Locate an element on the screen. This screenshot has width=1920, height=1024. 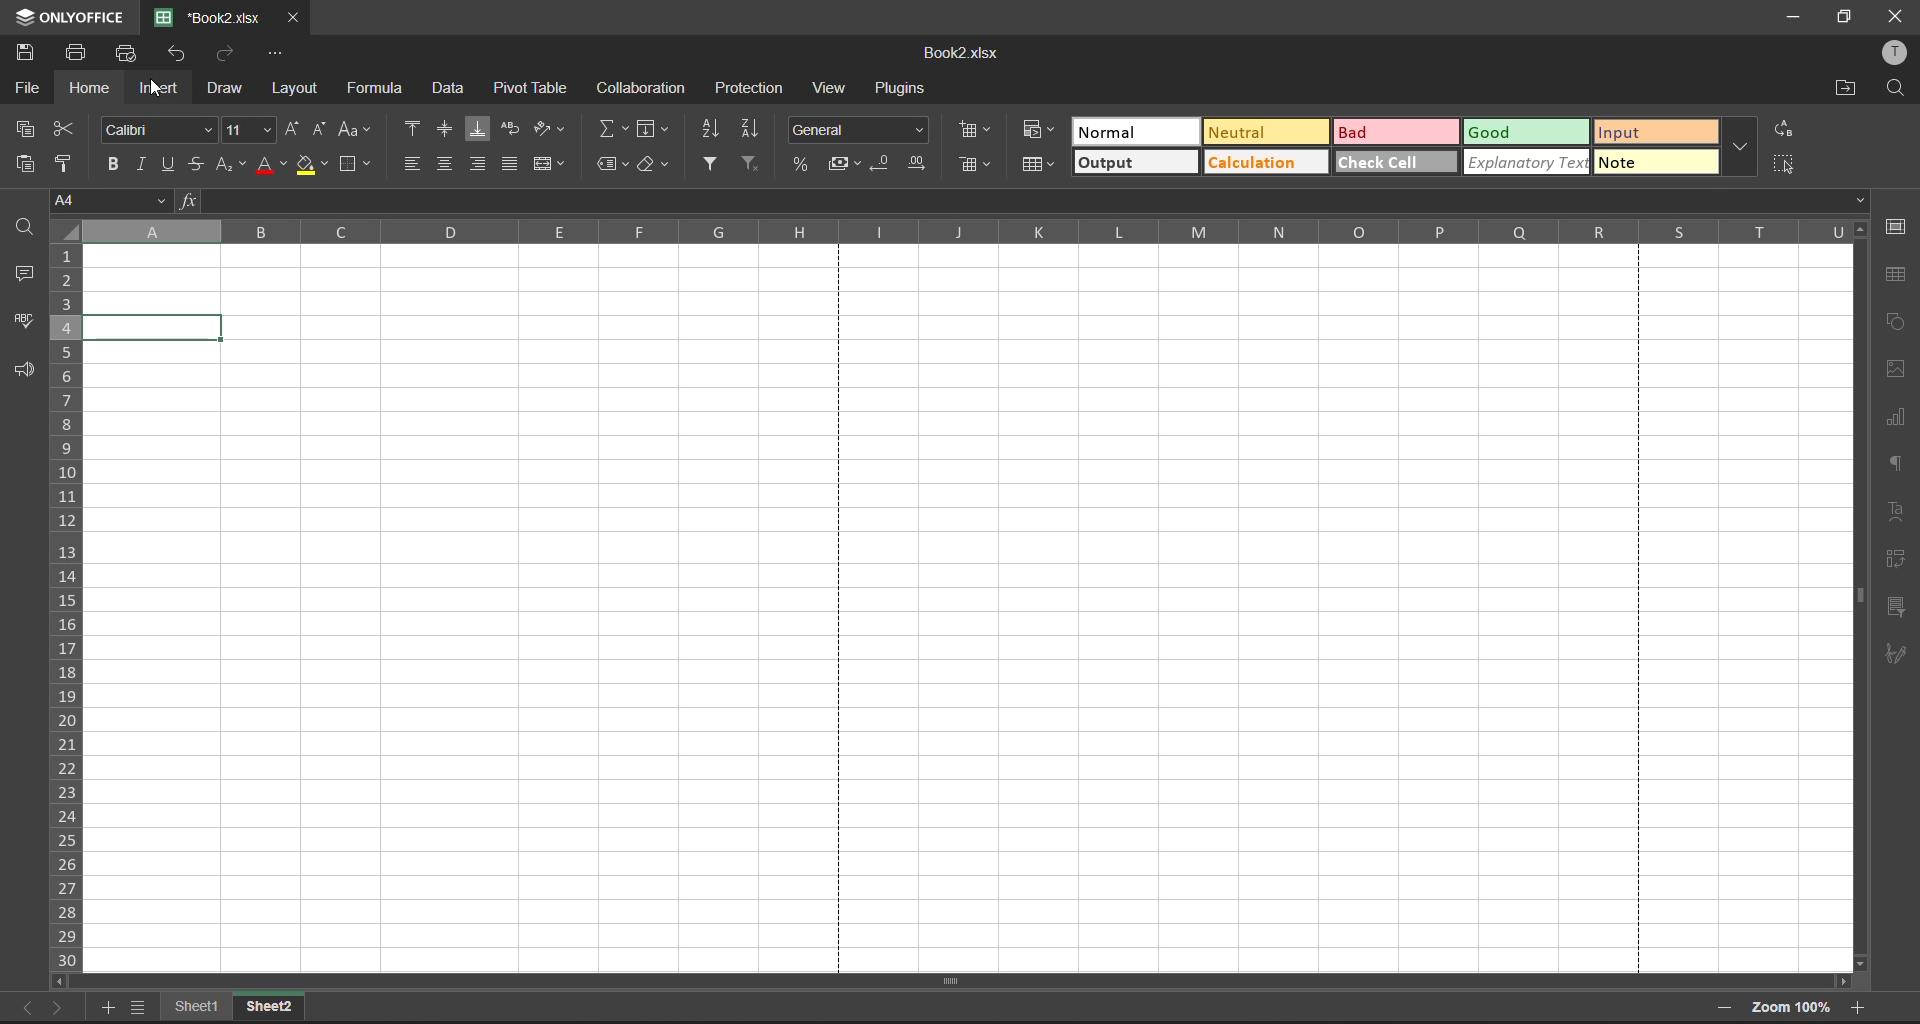
strikethrough is located at coordinates (196, 164).